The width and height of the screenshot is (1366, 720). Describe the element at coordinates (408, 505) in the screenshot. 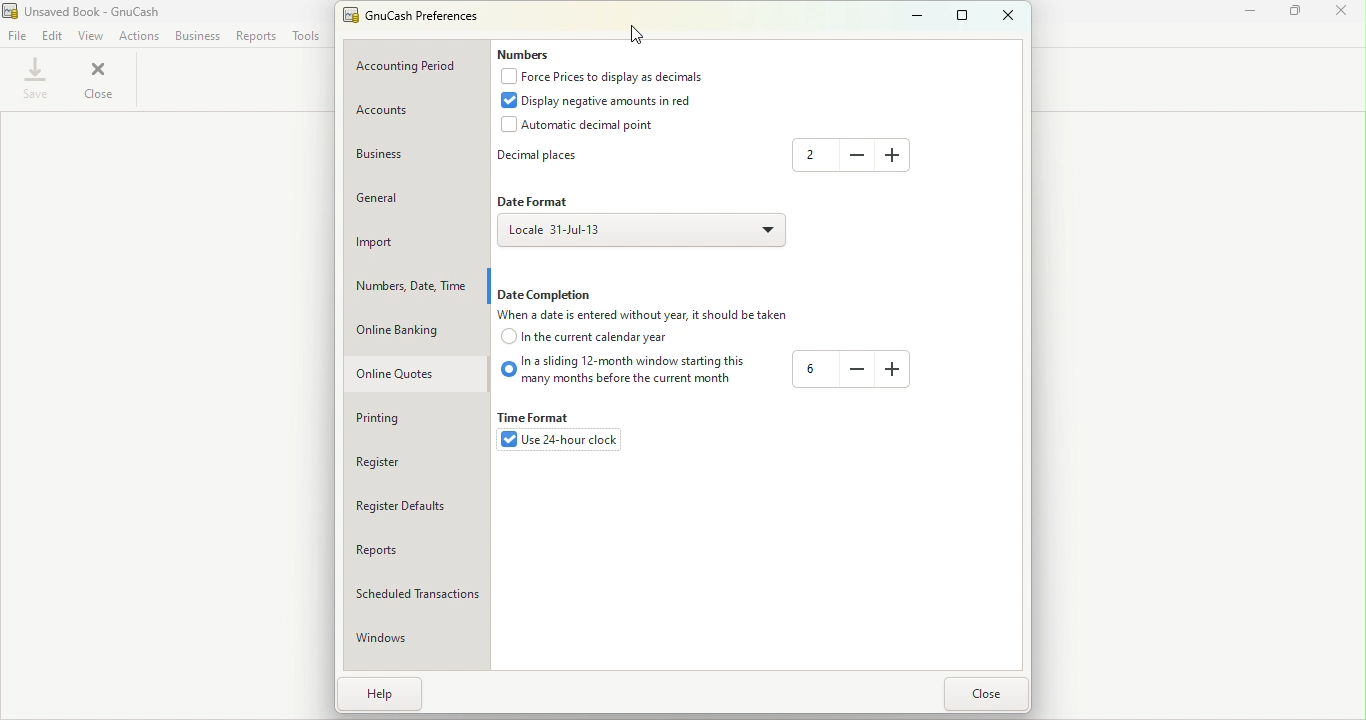

I see `Register defaults` at that location.